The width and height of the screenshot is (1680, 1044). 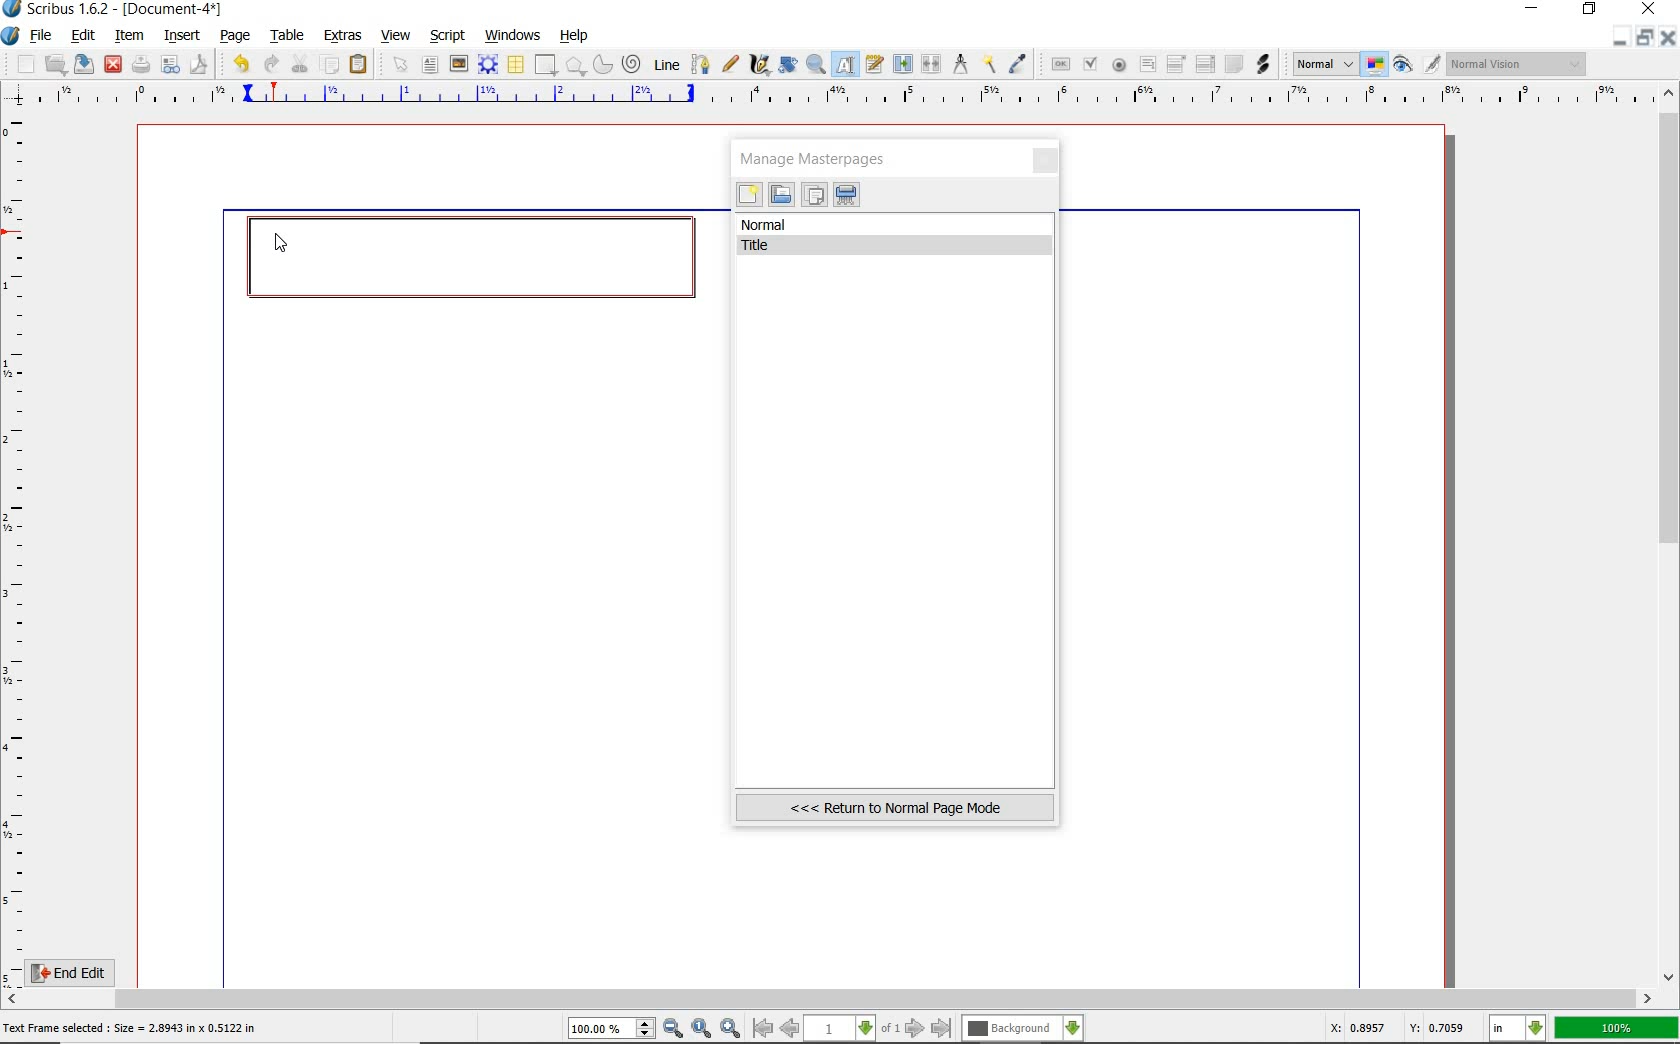 I want to click on render frame, so click(x=488, y=64).